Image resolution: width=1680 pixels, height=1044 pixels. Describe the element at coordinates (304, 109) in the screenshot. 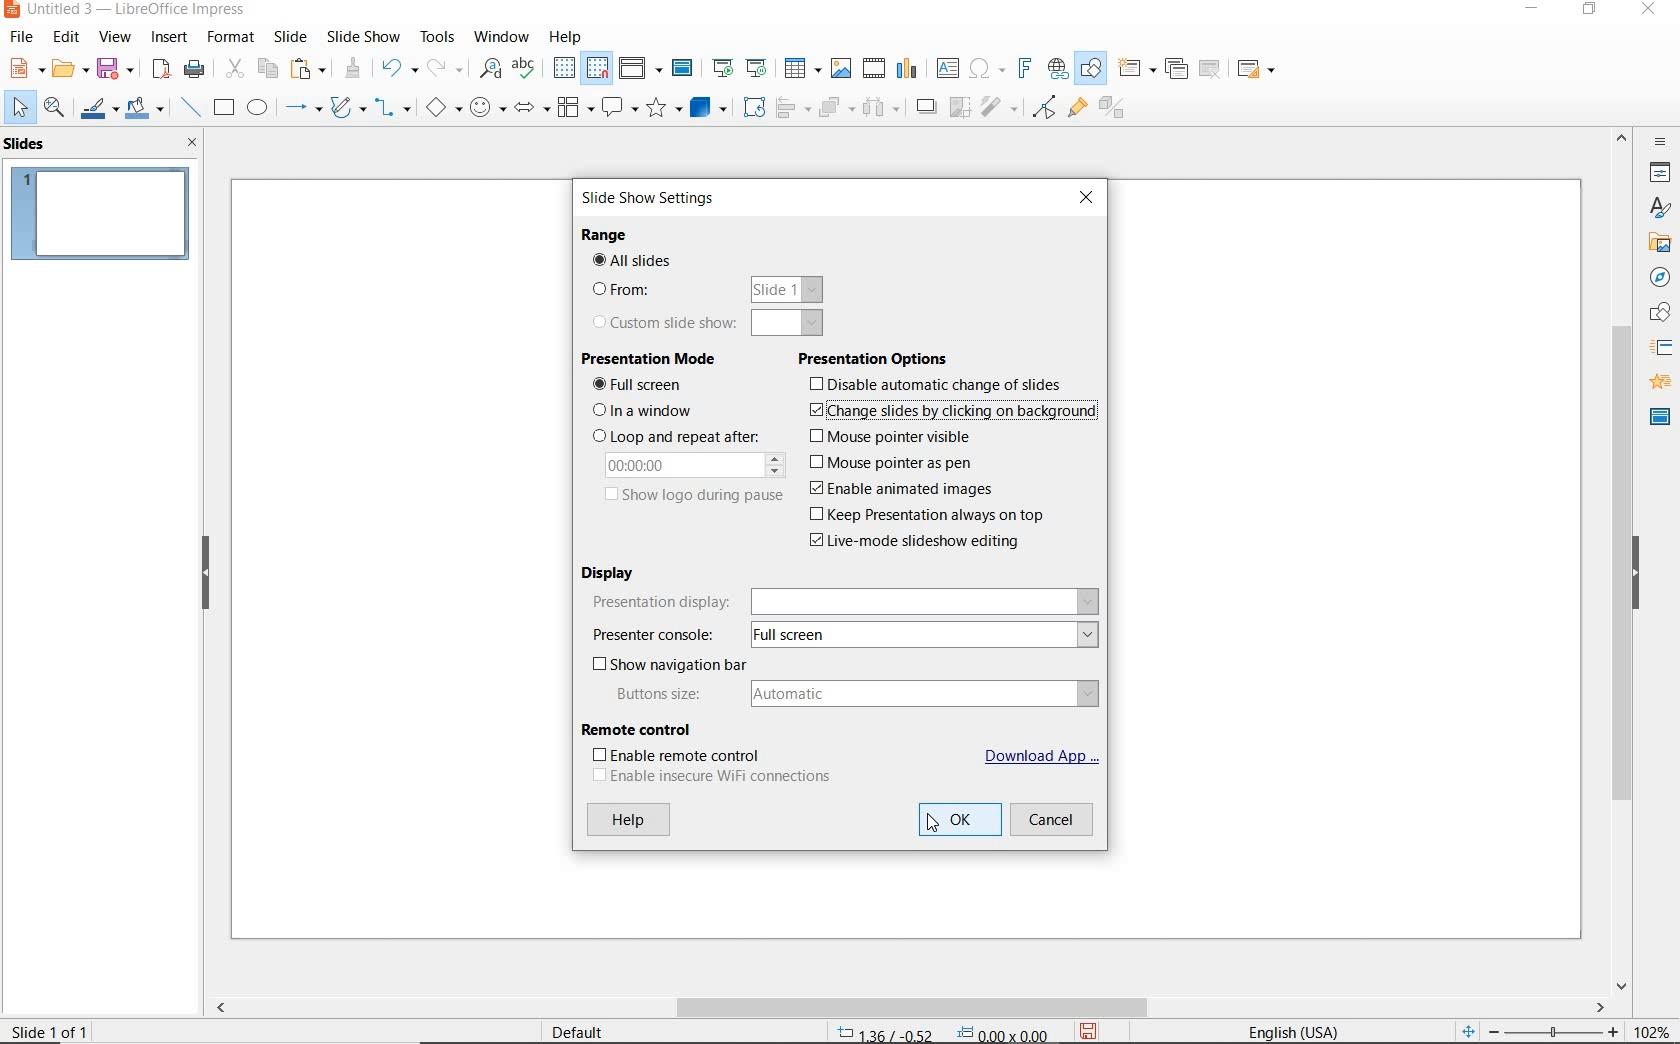

I see `LINES AND ARROWS` at that location.